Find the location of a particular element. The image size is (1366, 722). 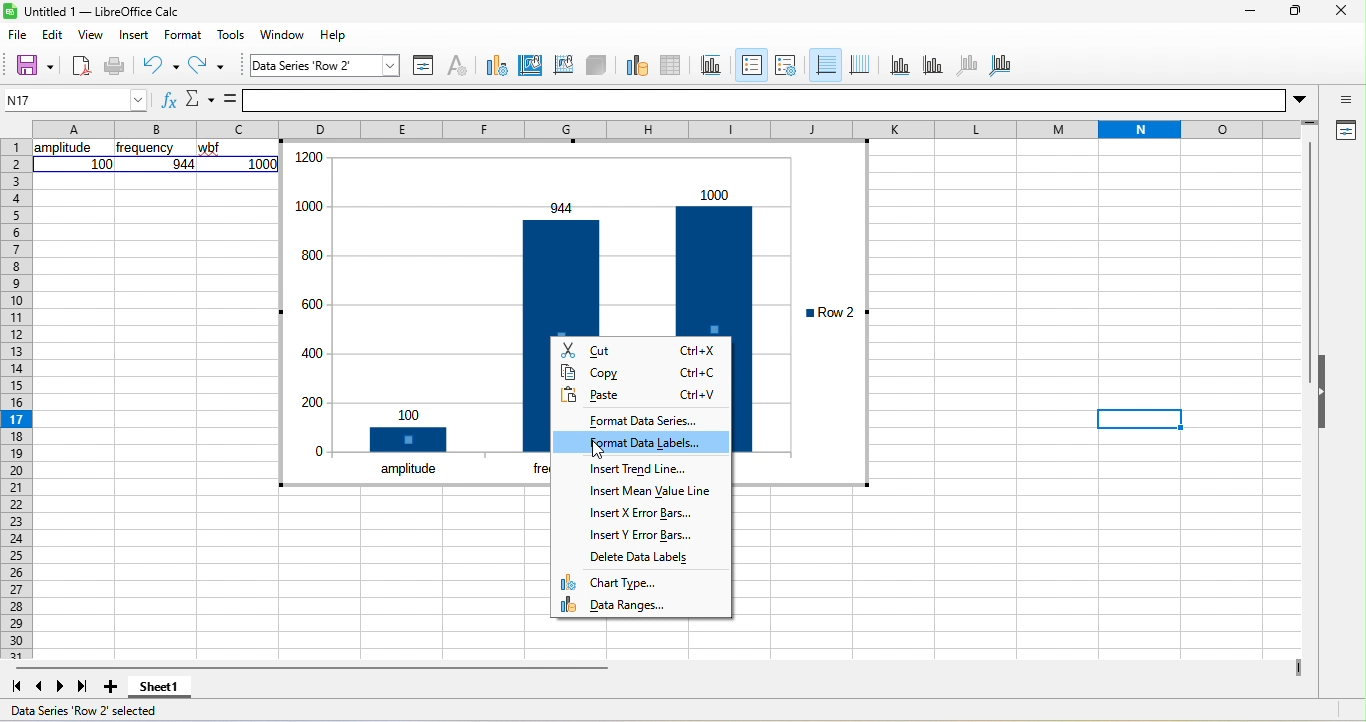

save is located at coordinates (27, 65).